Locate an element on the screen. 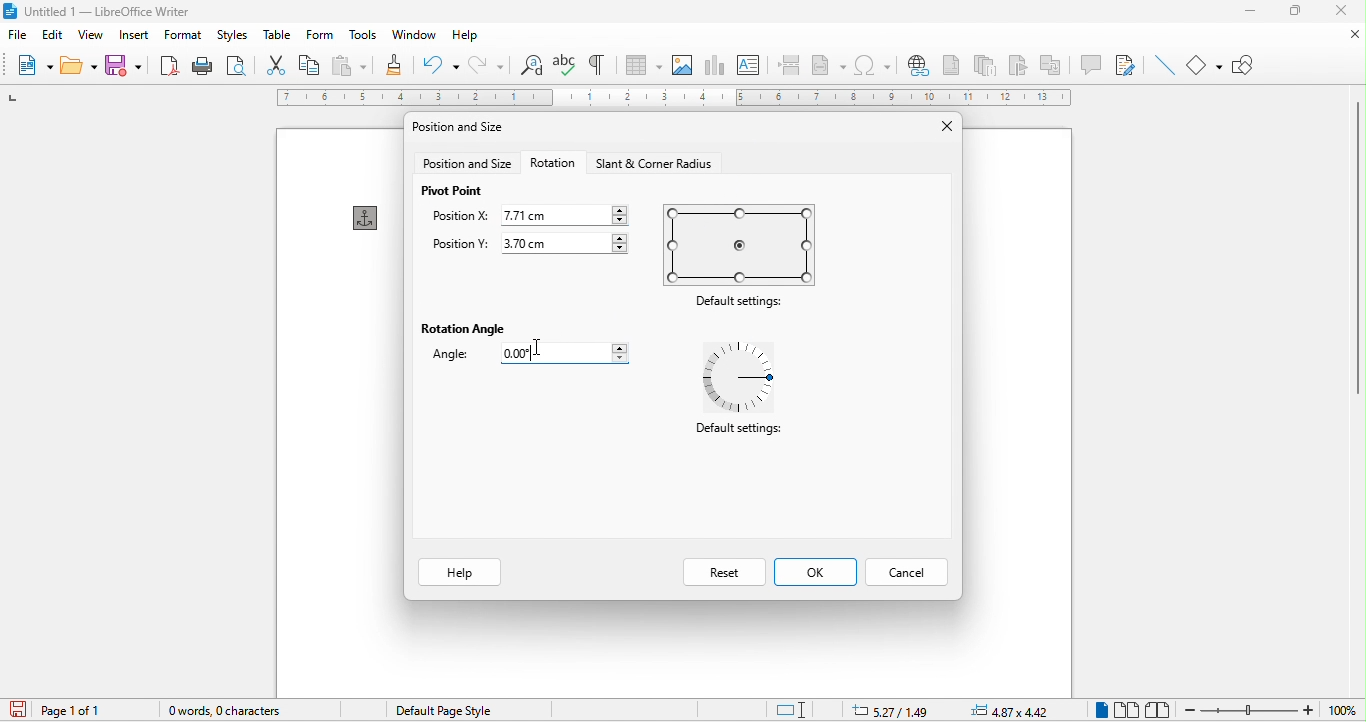 This screenshot has height=722, width=1366. print is located at coordinates (200, 65).